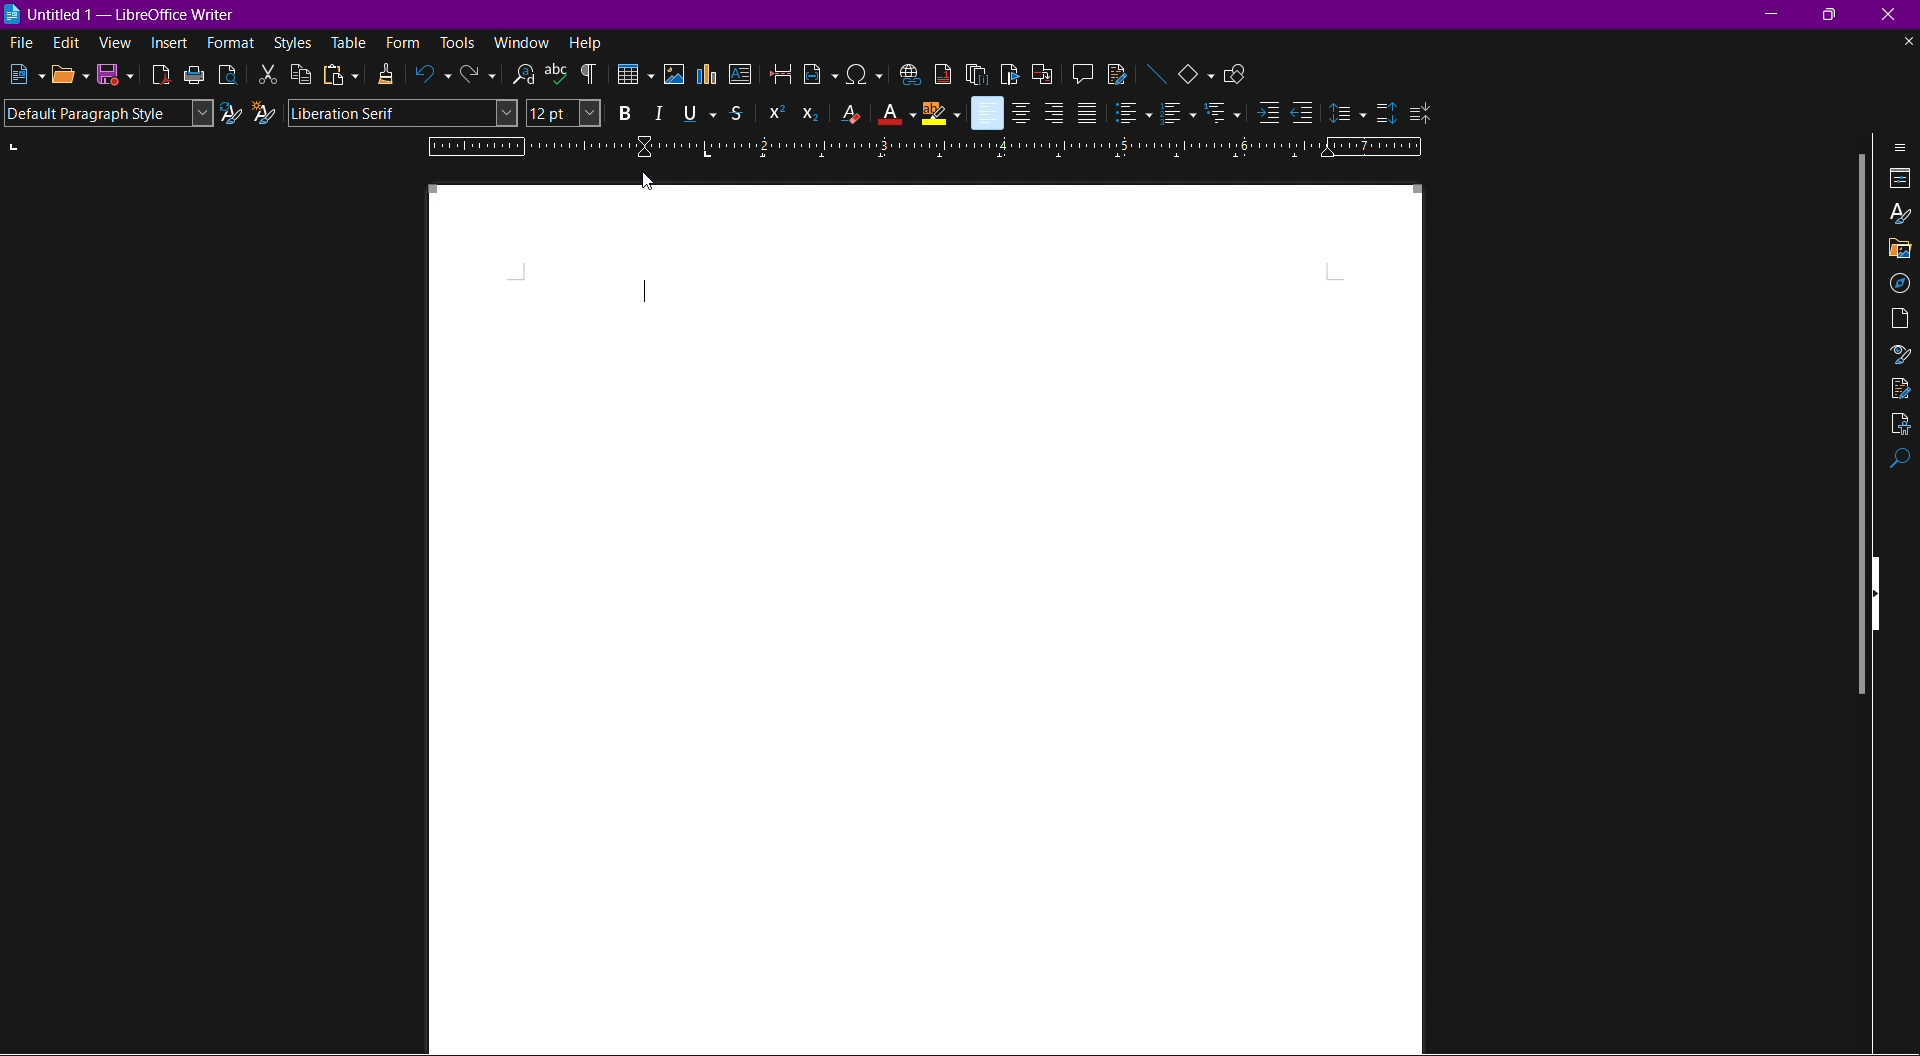 Image resolution: width=1920 pixels, height=1056 pixels. I want to click on Insert Cross-Reference, so click(1039, 72).